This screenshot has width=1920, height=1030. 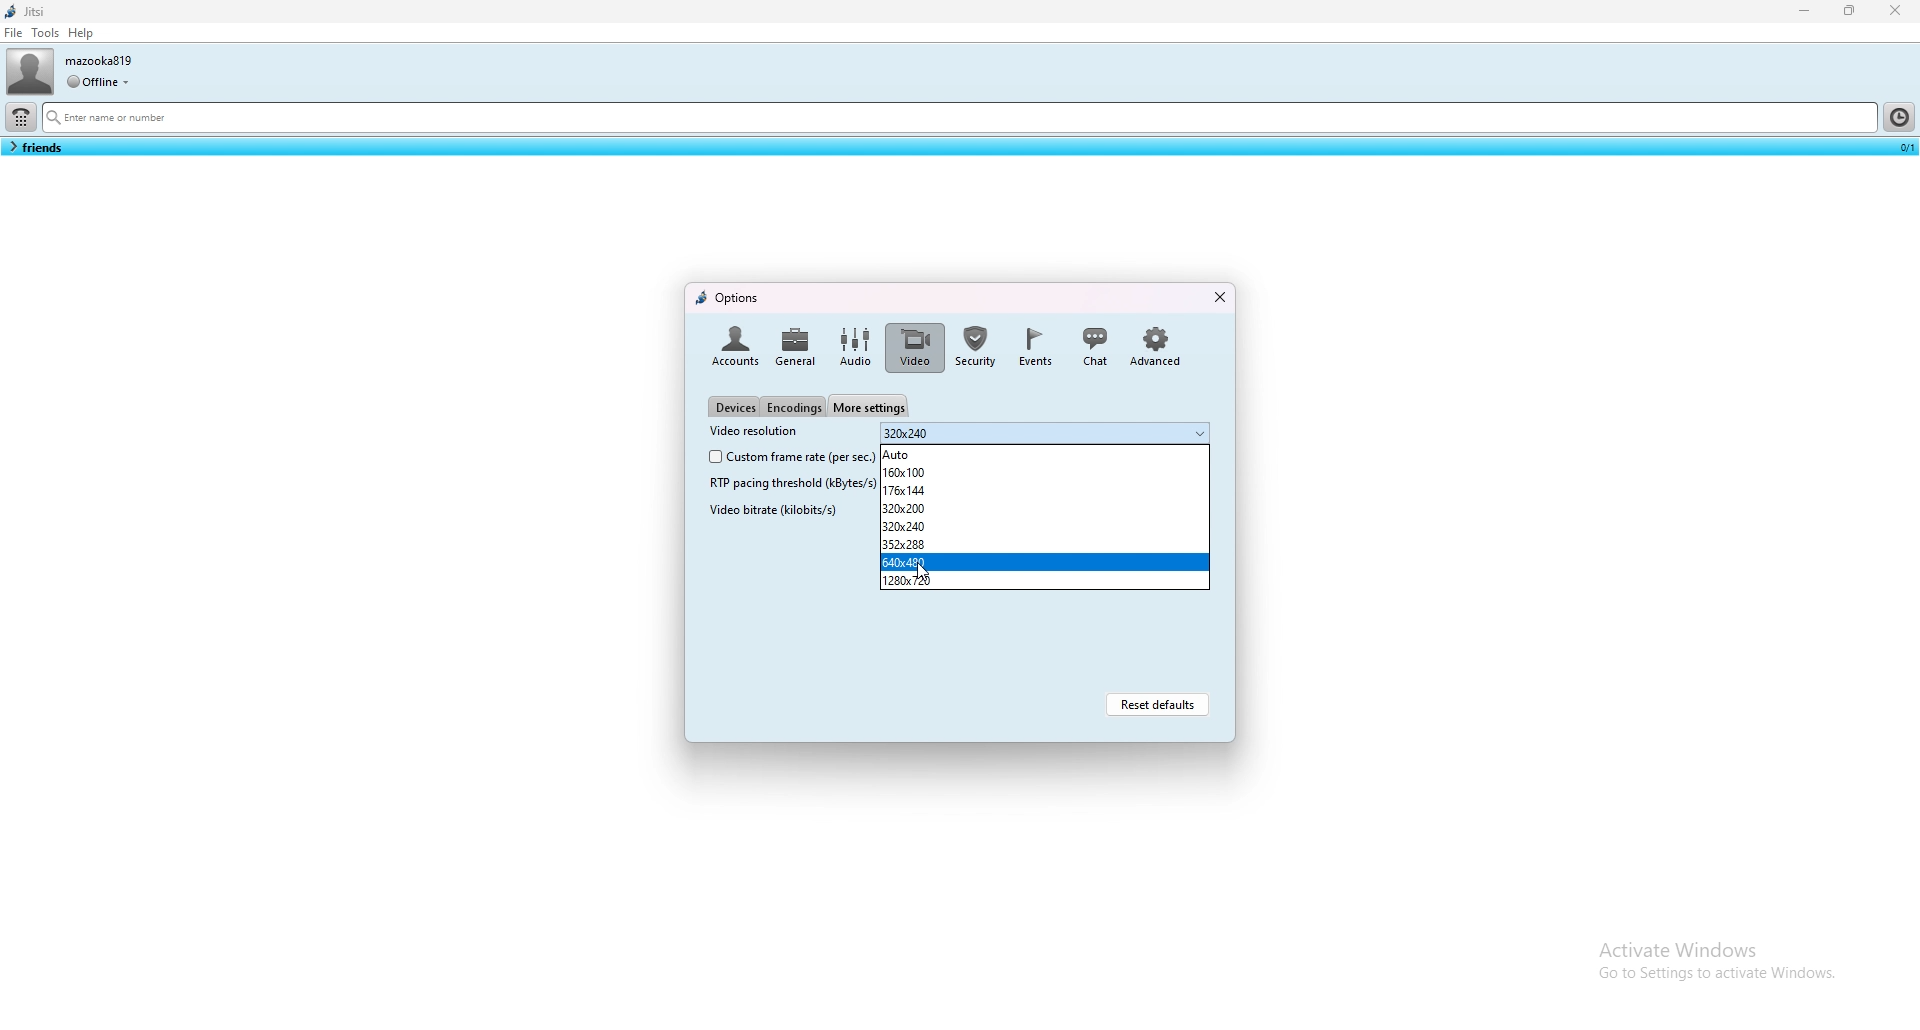 I want to click on More settings, so click(x=869, y=404).